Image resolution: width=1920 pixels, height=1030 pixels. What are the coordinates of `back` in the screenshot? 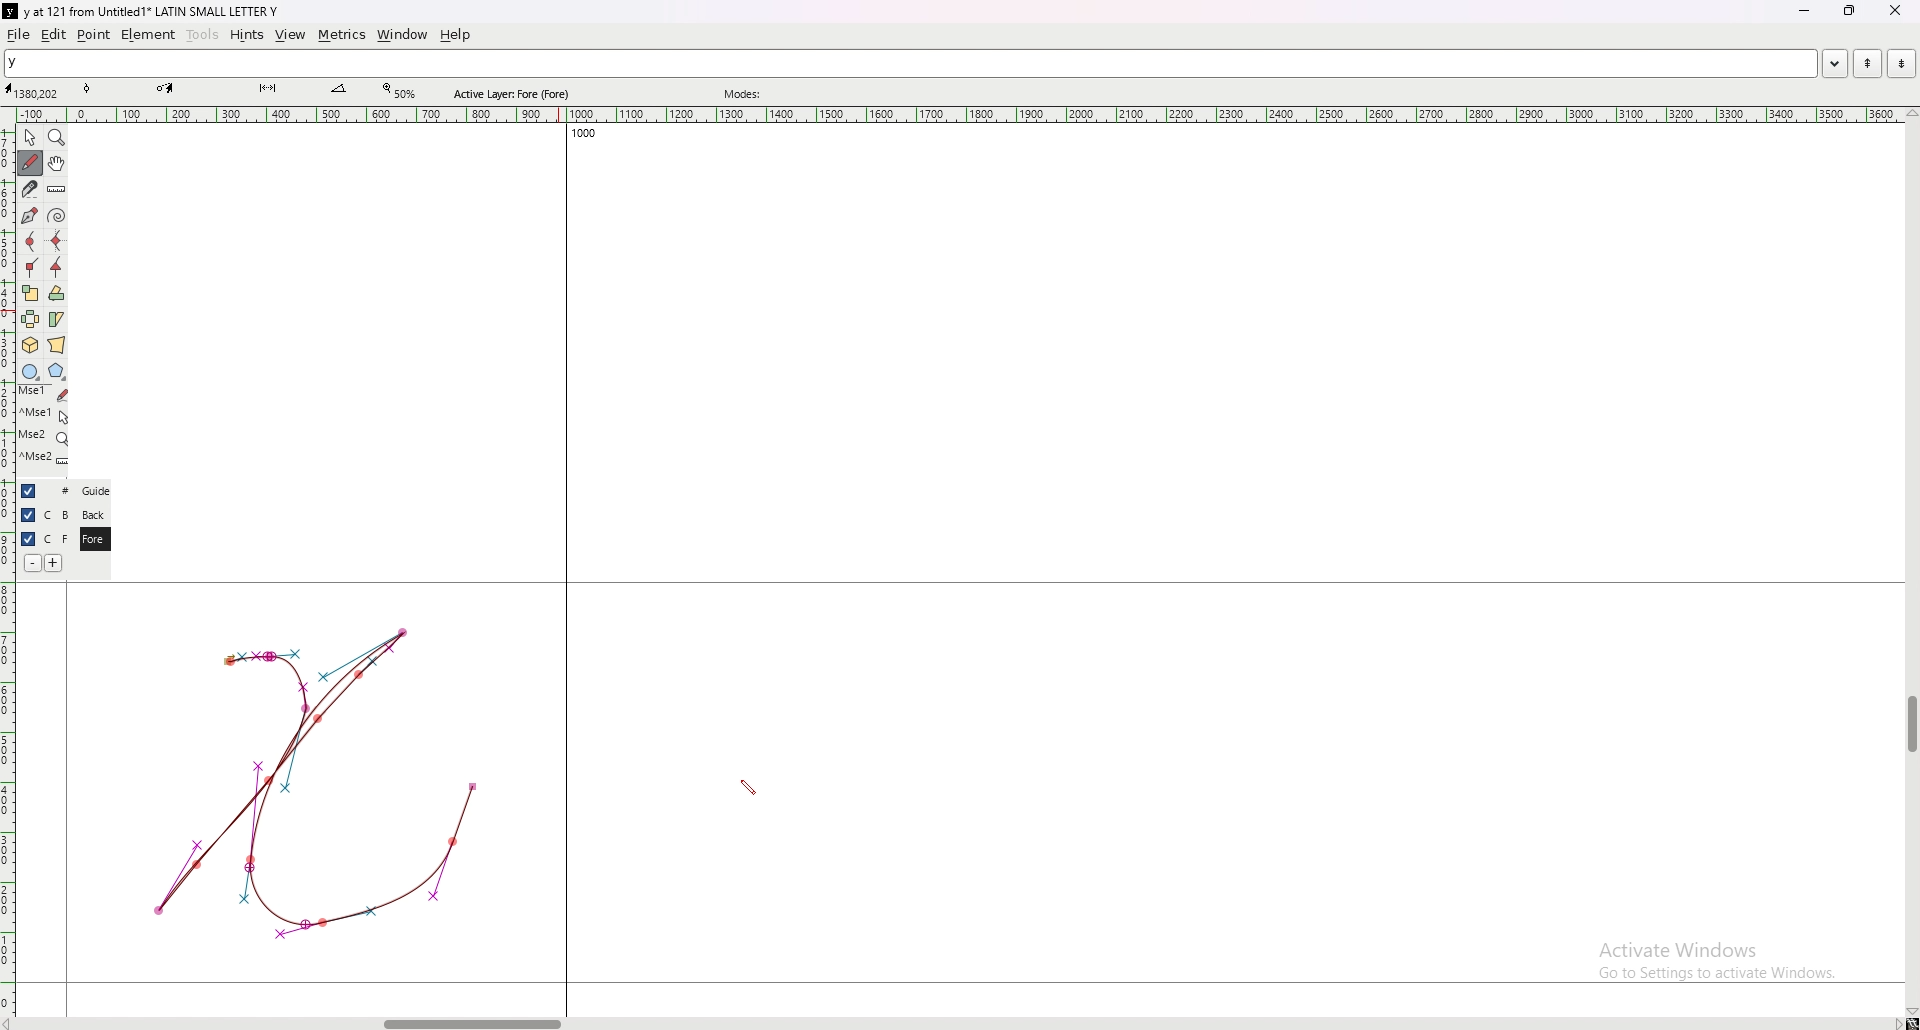 It's located at (93, 515).